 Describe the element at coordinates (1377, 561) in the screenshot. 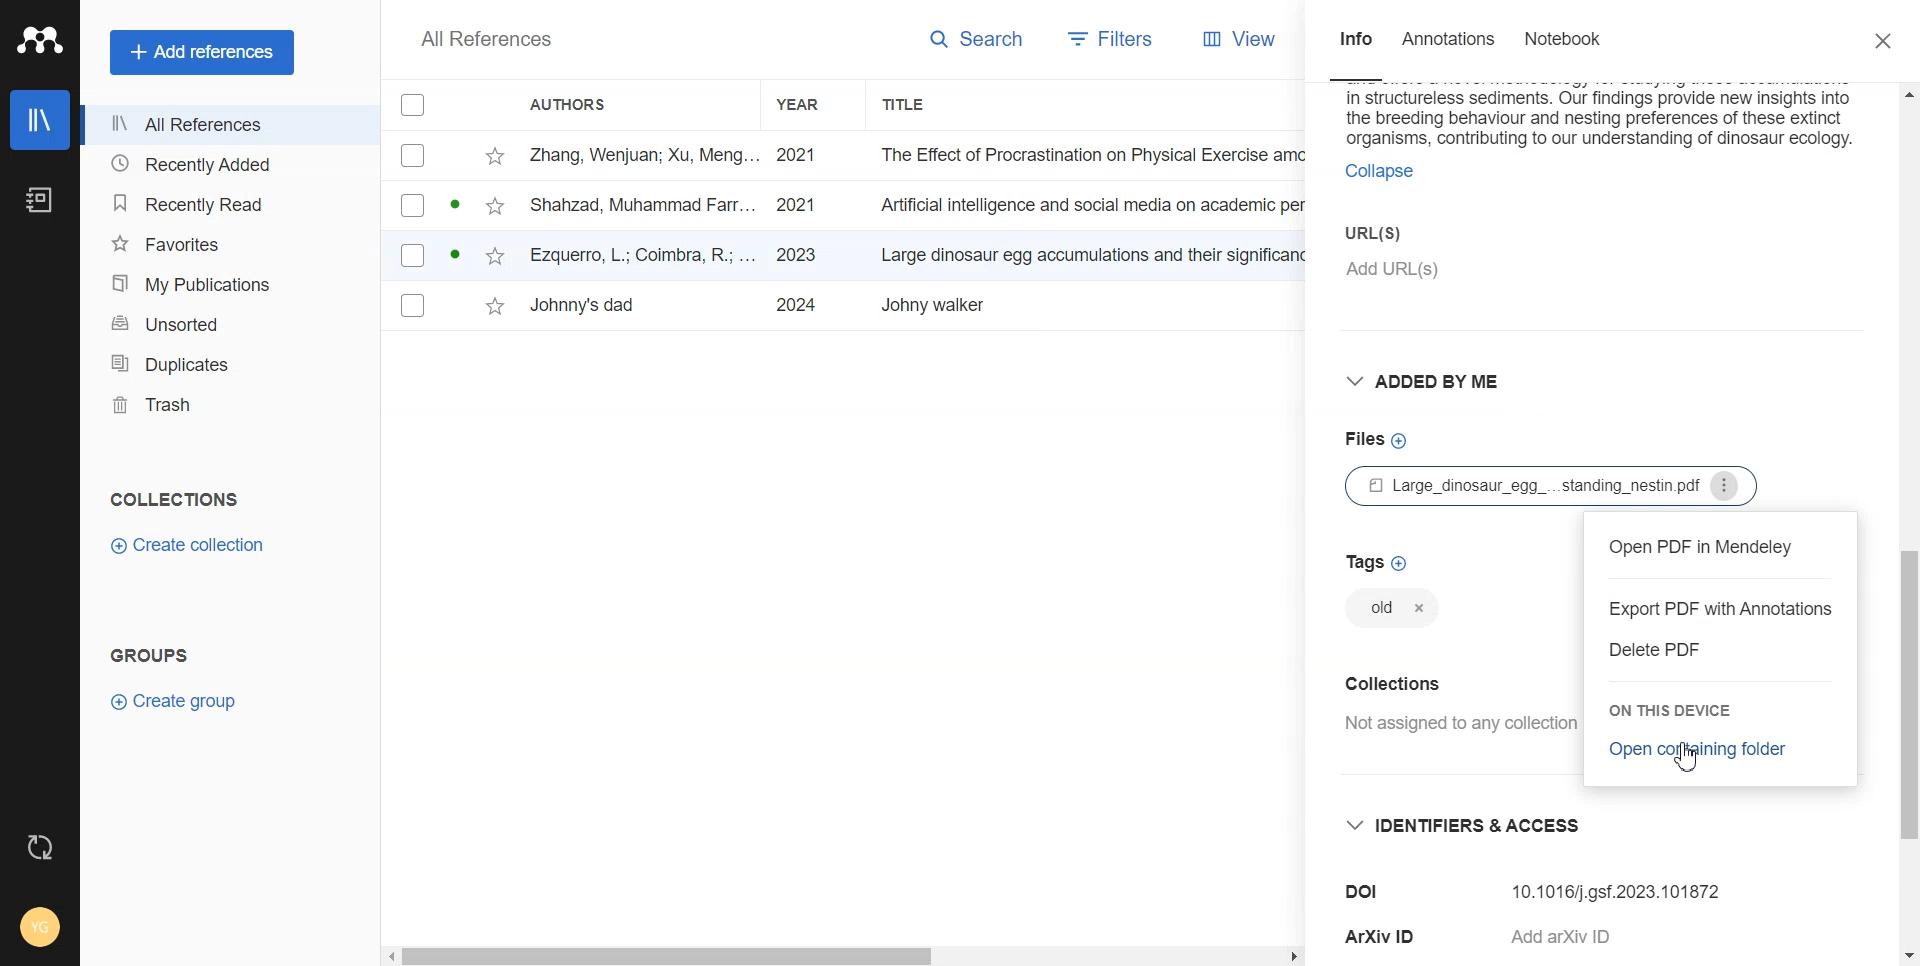

I see `Add Tags` at that location.